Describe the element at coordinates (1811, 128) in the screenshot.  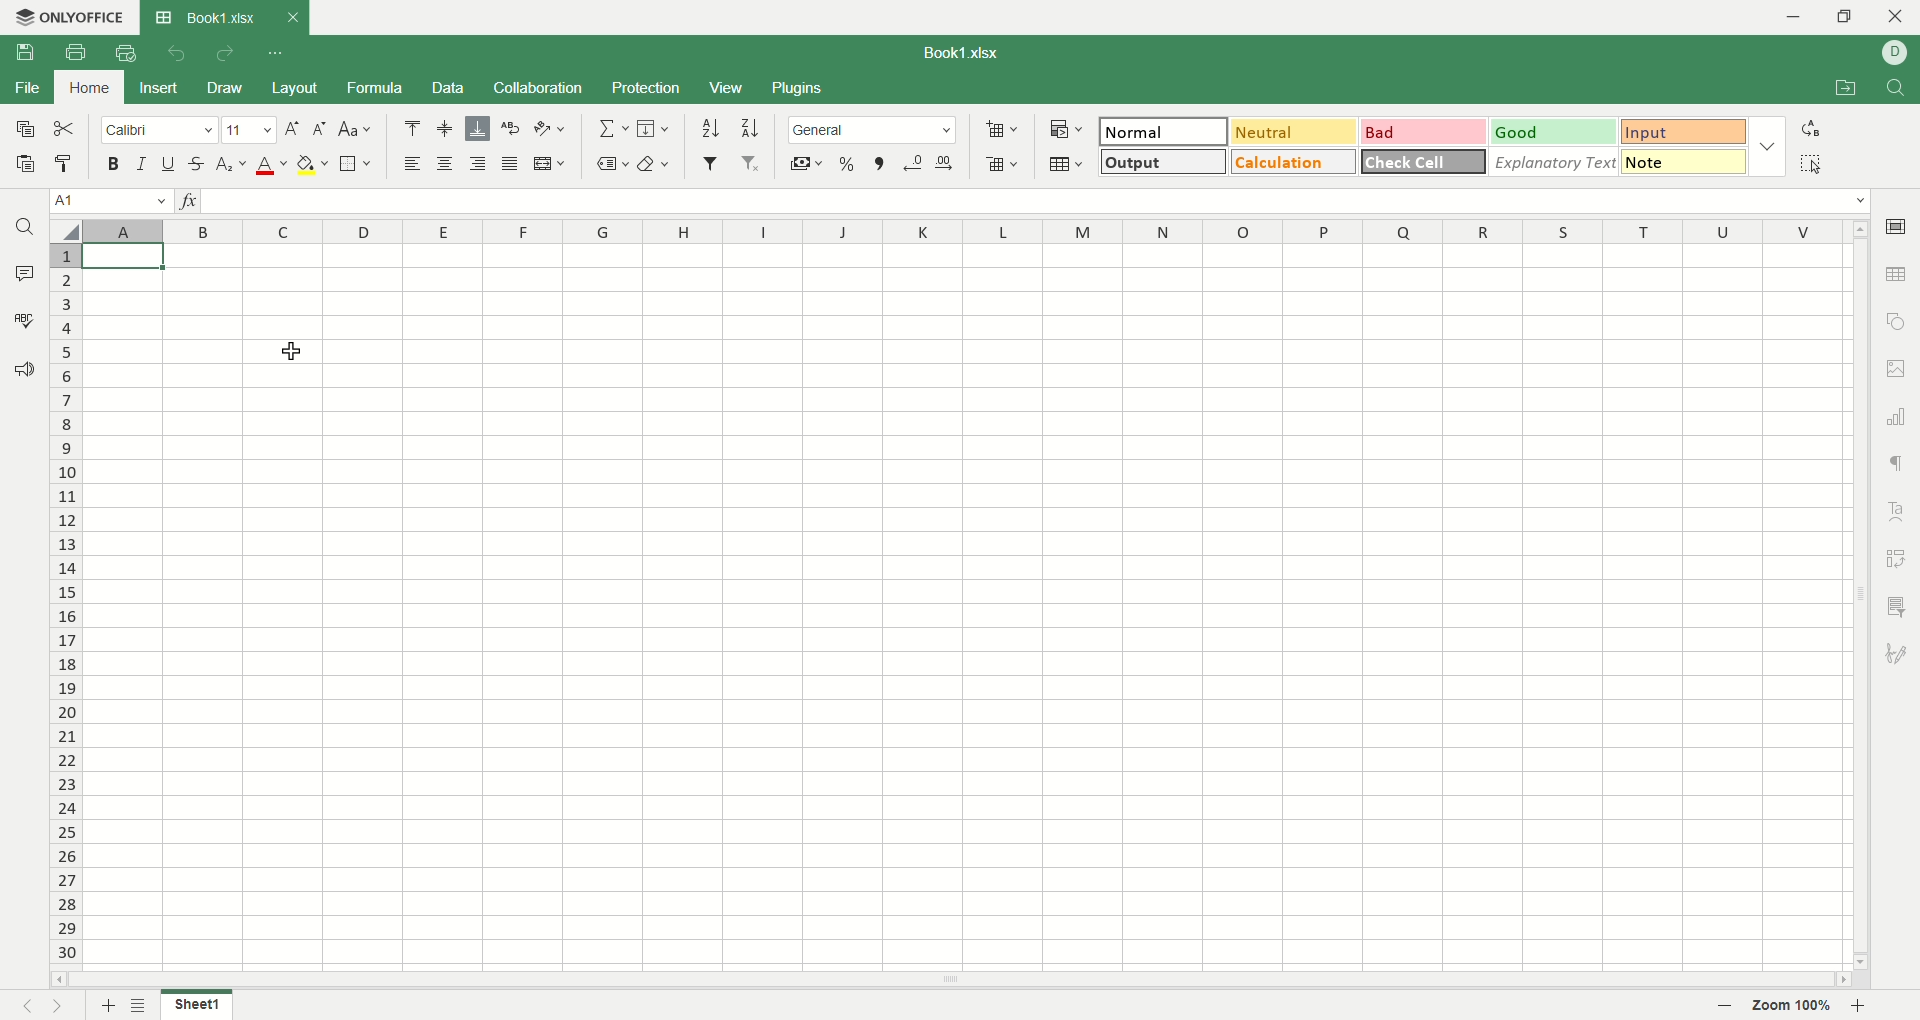
I see `replace` at that location.